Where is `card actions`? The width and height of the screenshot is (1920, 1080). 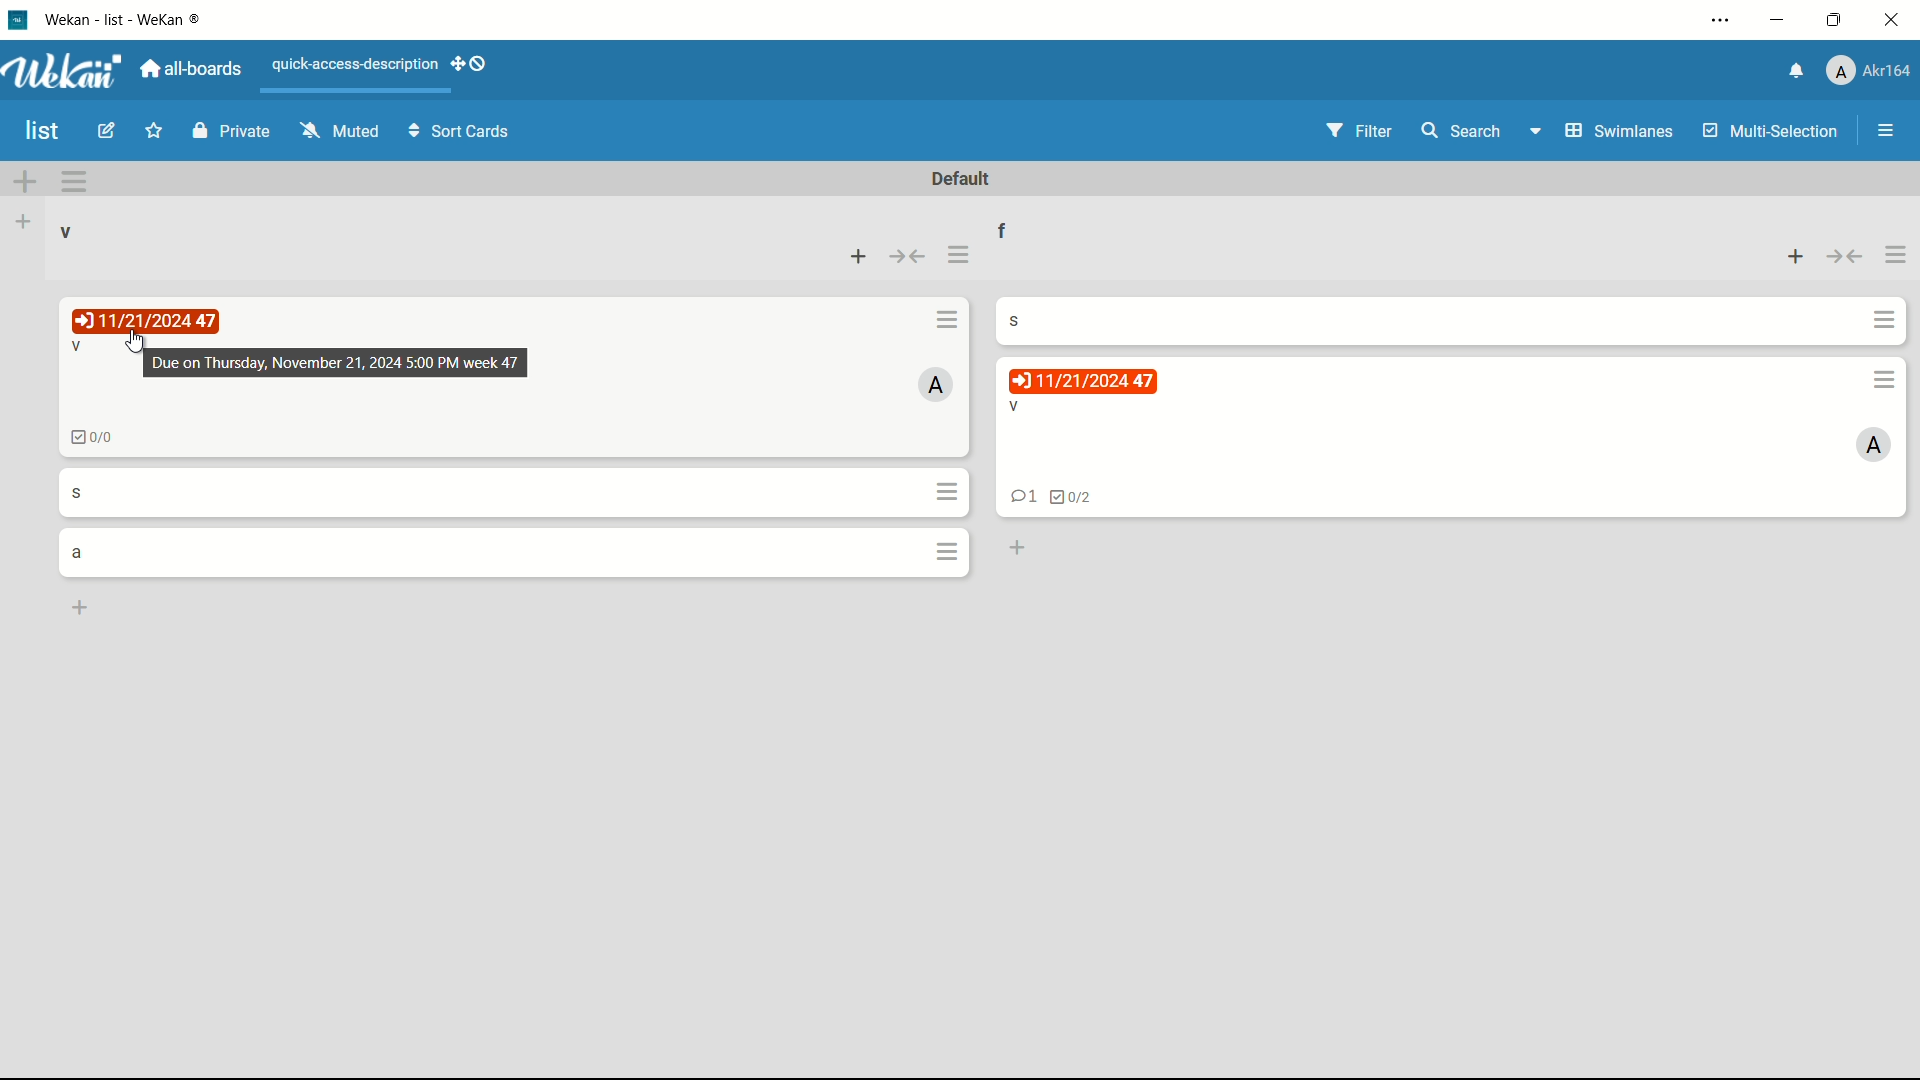
card actions is located at coordinates (950, 491).